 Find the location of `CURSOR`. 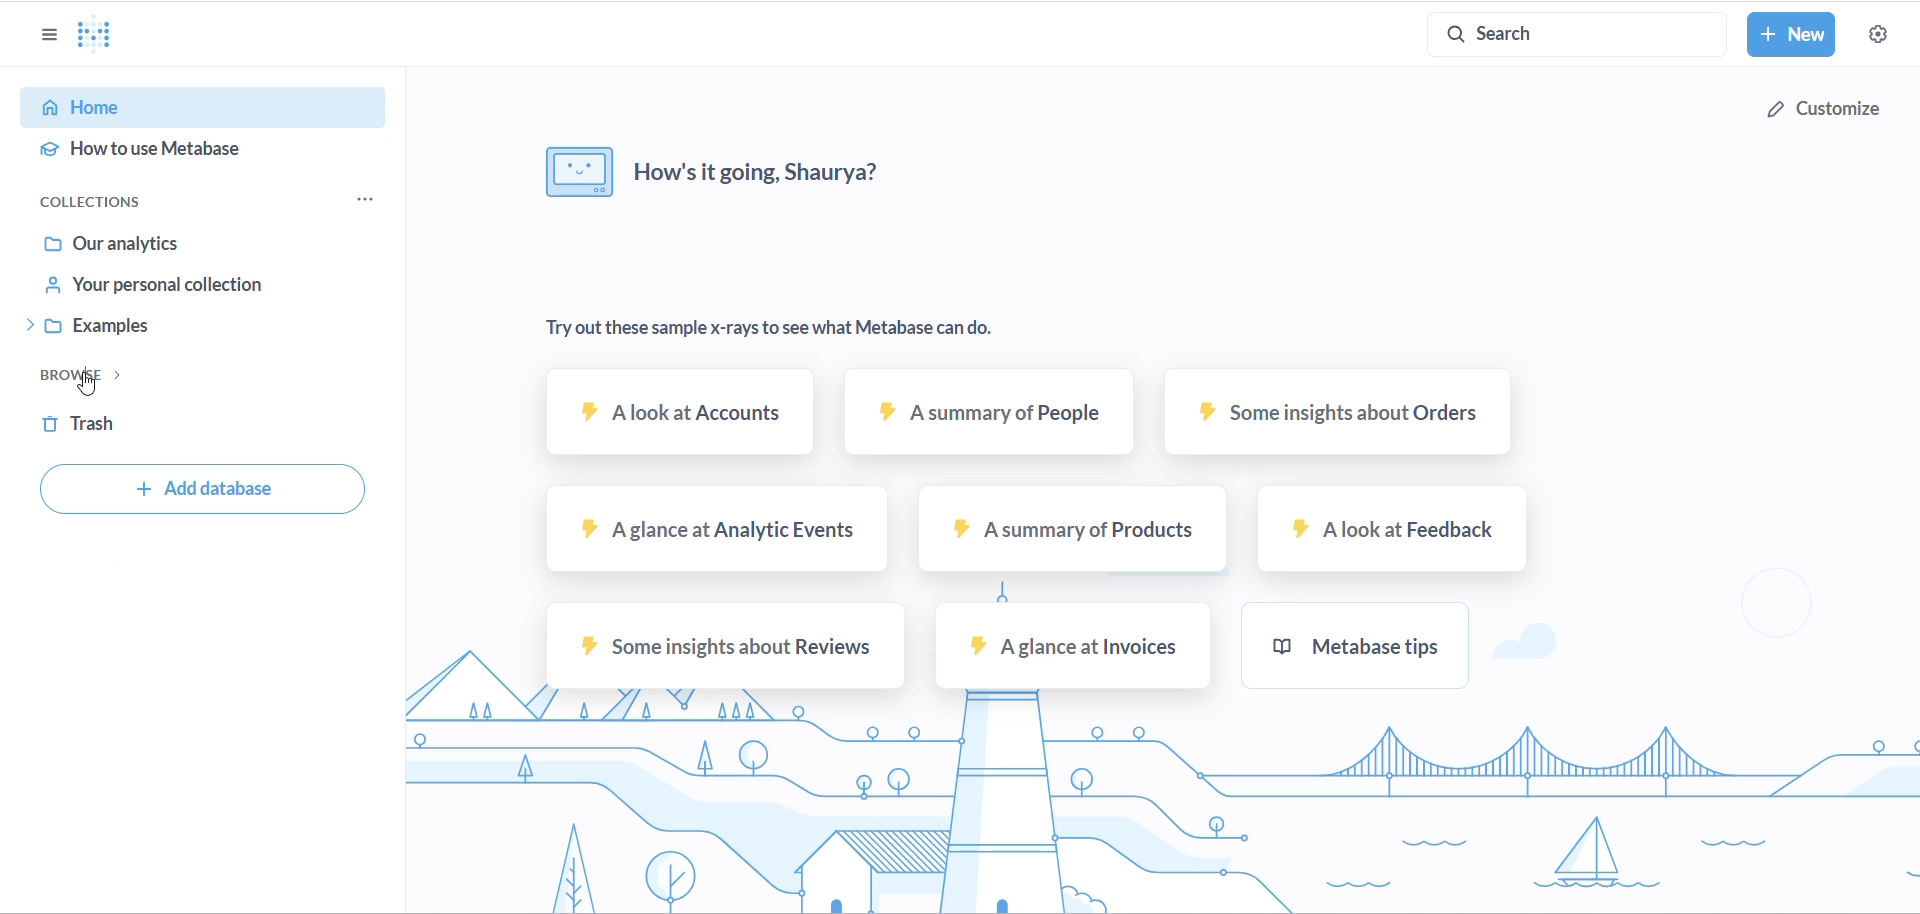

CURSOR is located at coordinates (93, 386).